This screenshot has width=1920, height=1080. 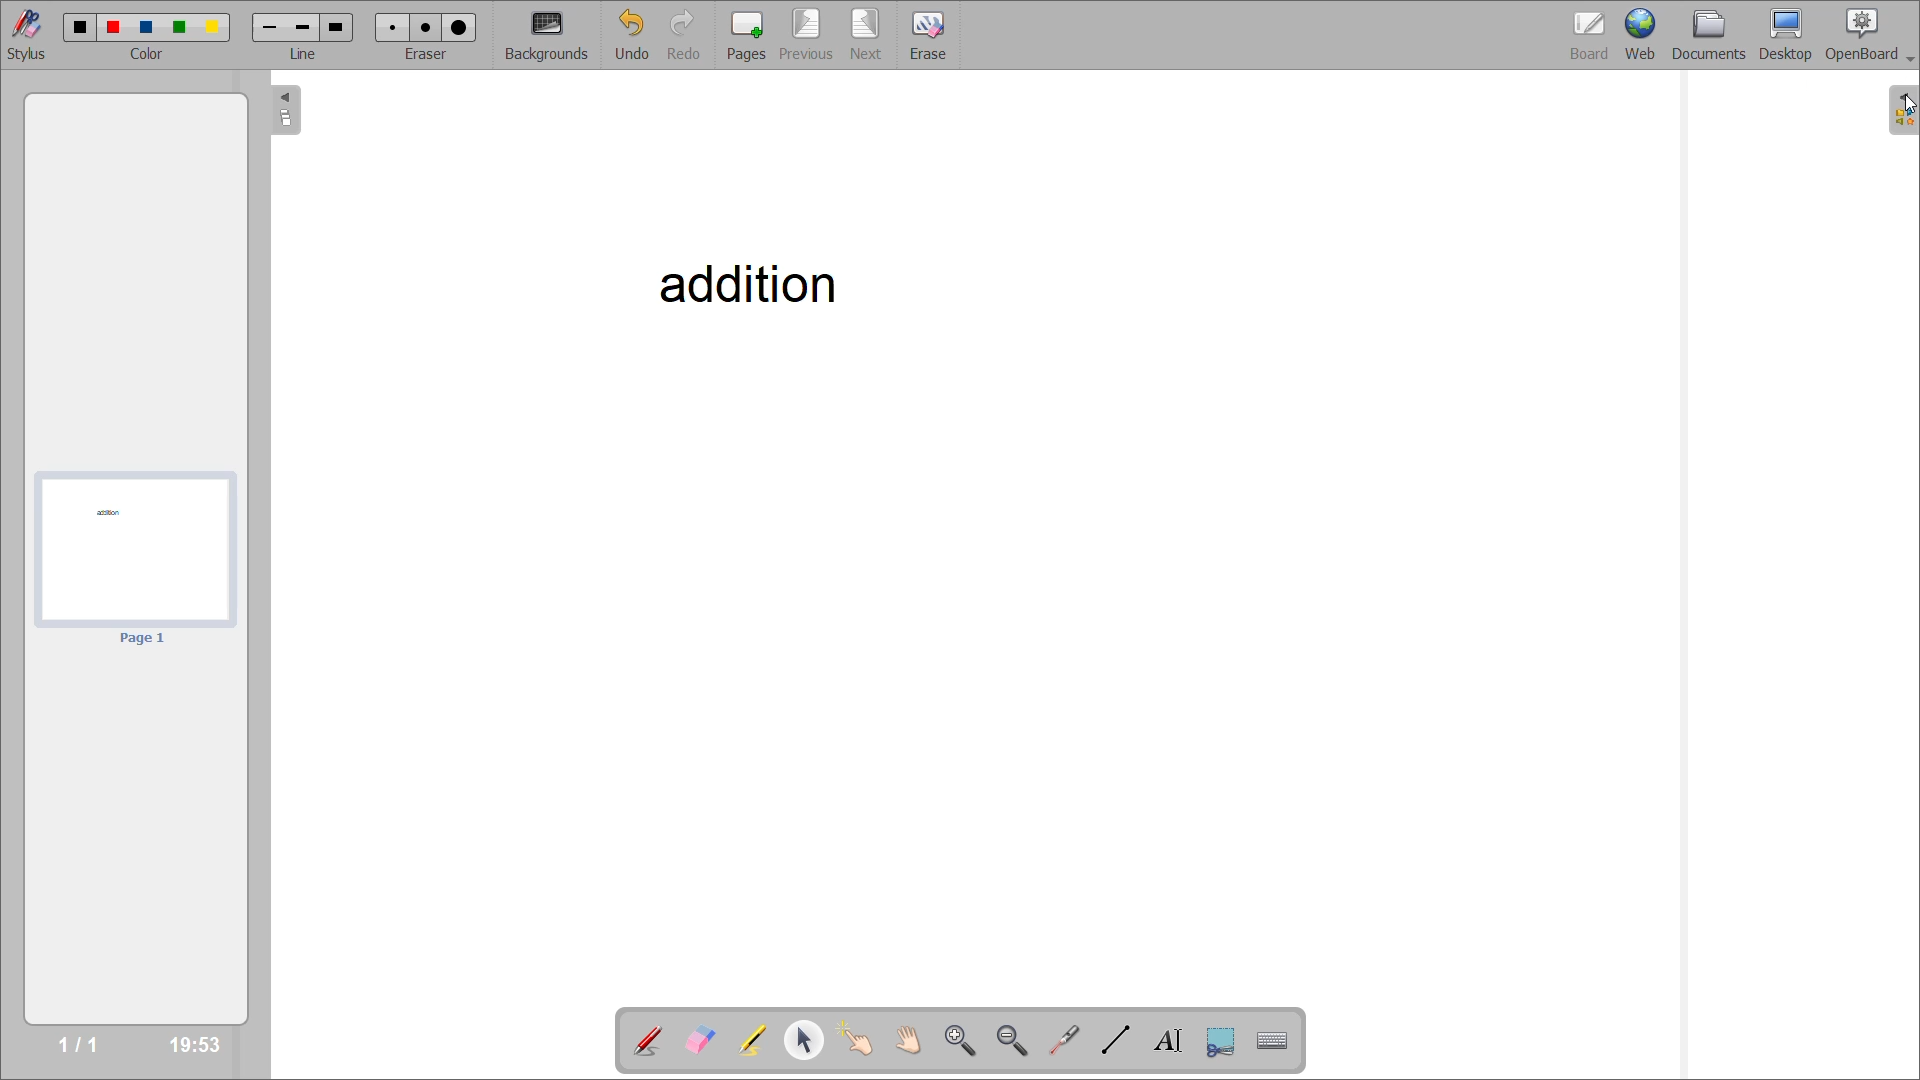 What do you see at coordinates (24, 32) in the screenshot?
I see `stylus` at bounding box center [24, 32].